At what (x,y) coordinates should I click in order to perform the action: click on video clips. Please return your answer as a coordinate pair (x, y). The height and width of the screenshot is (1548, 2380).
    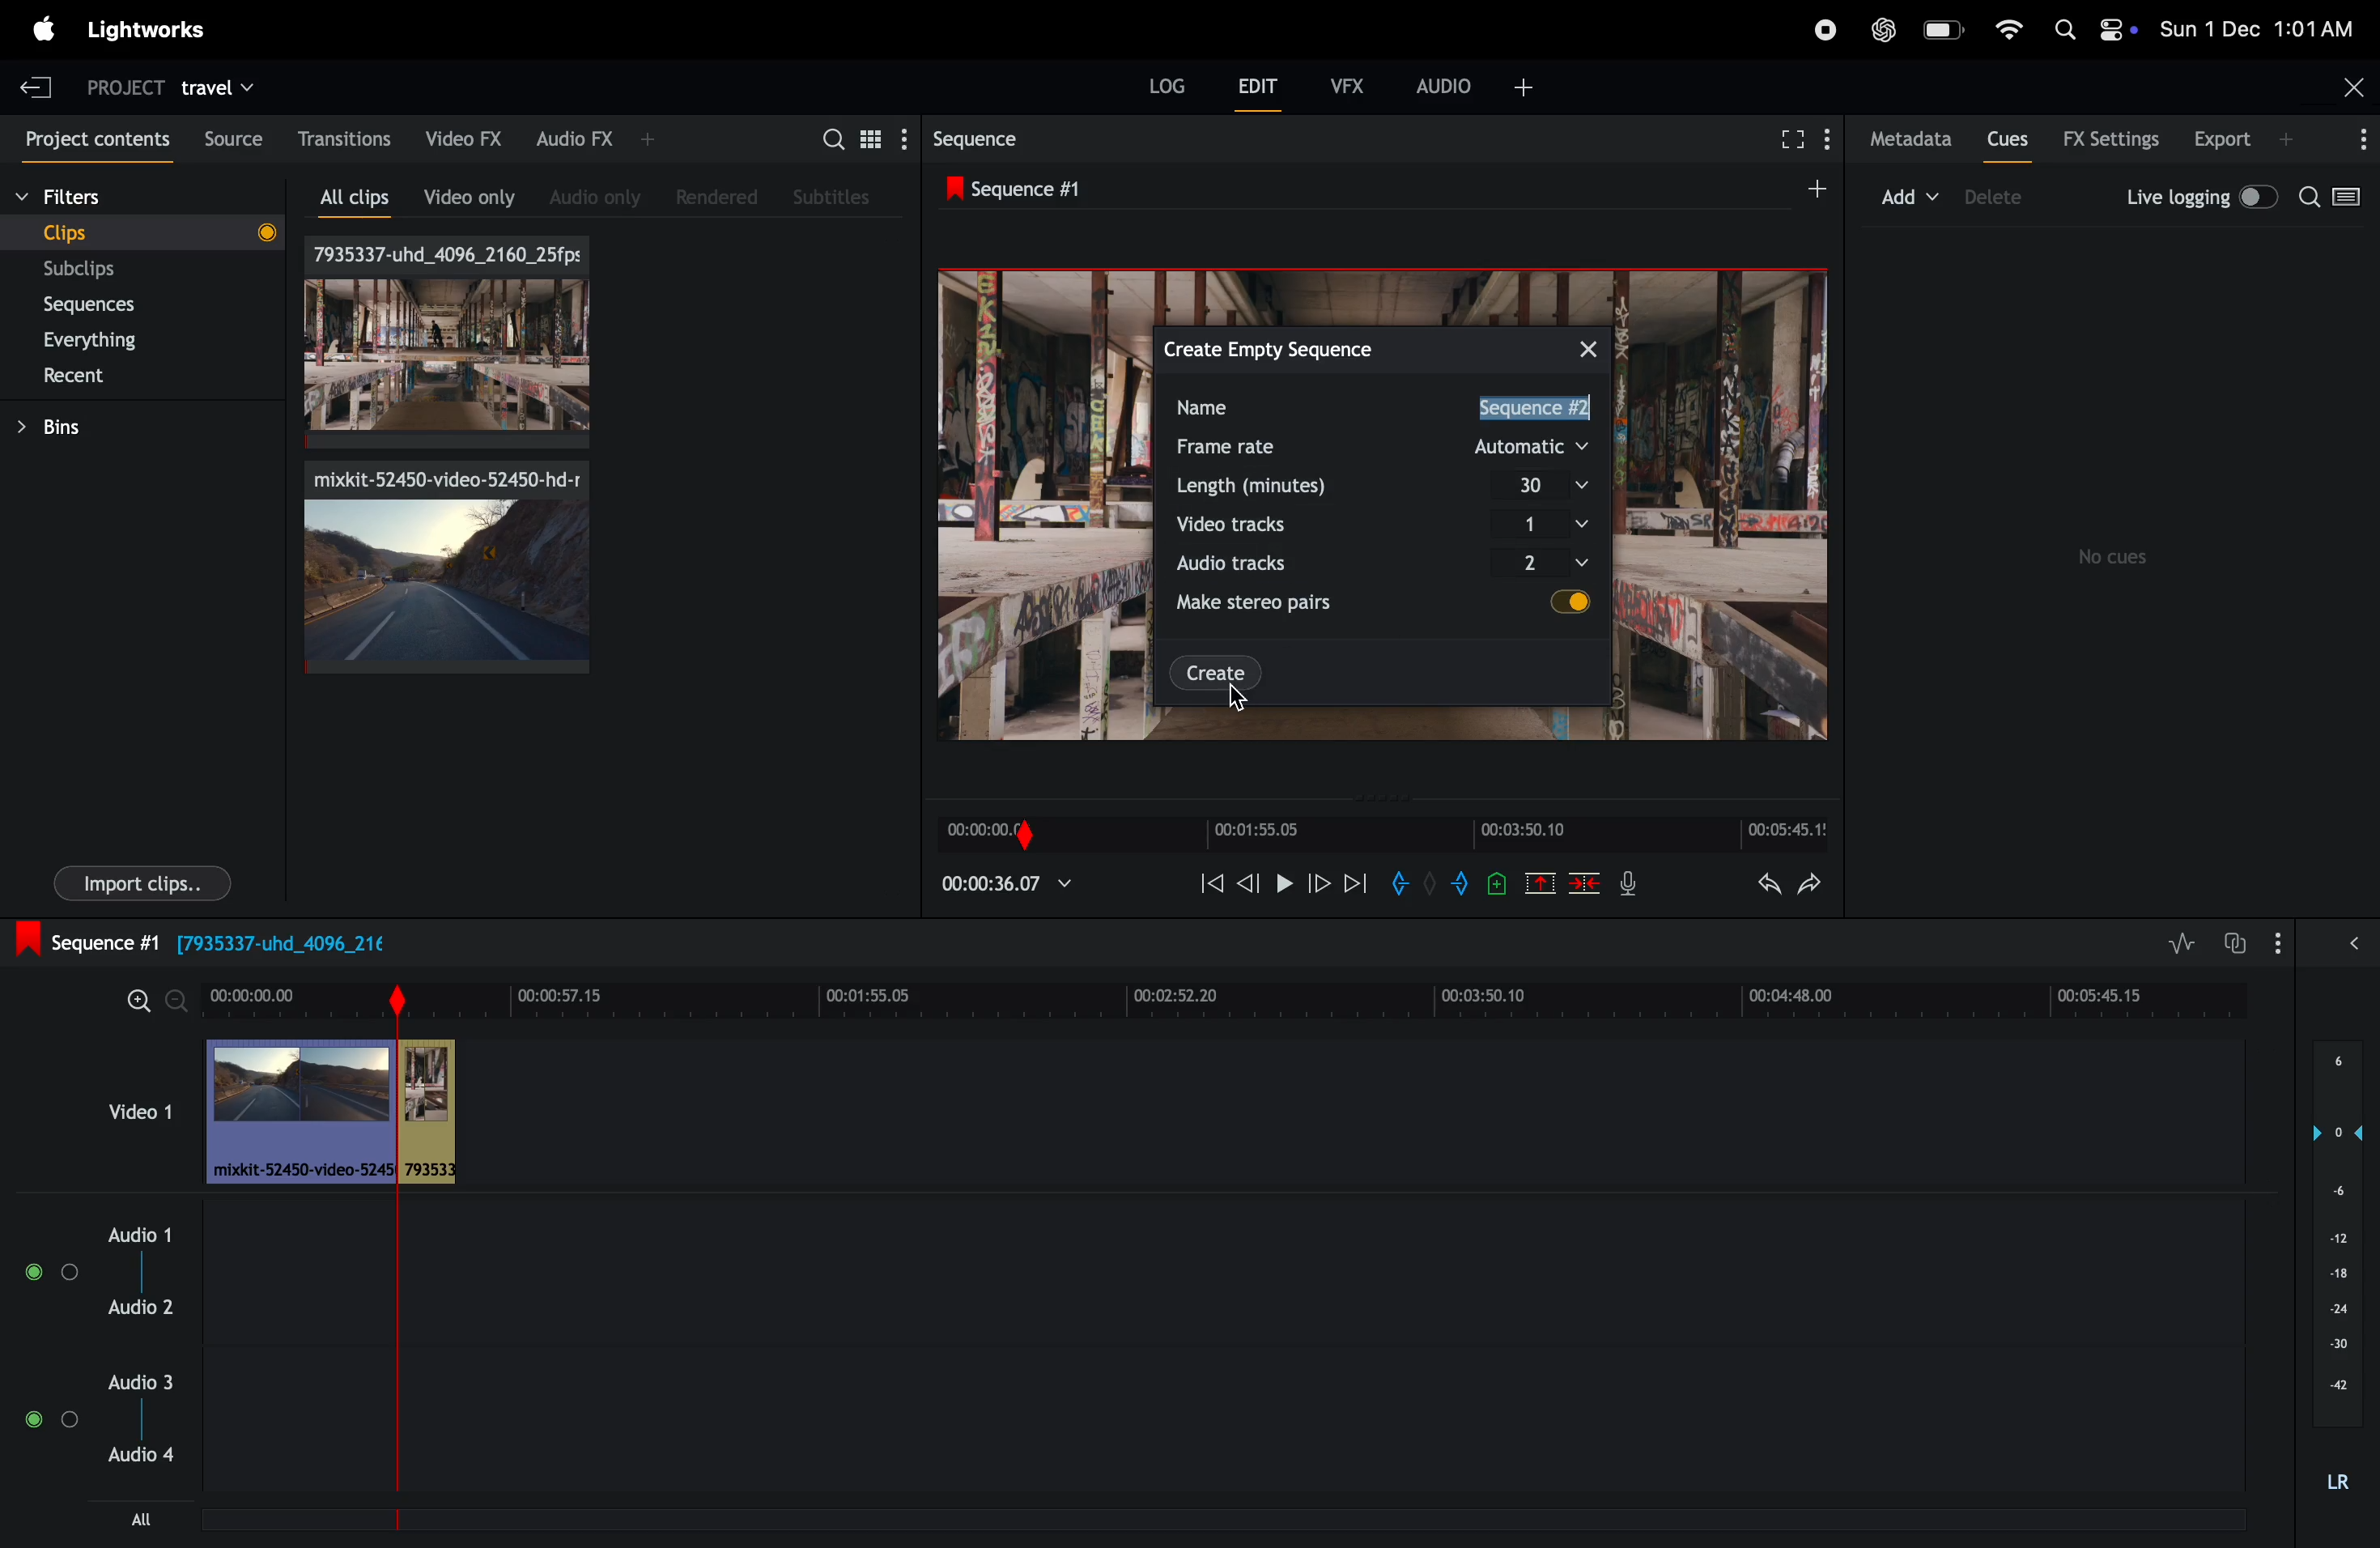
    Looking at the image, I should click on (447, 568).